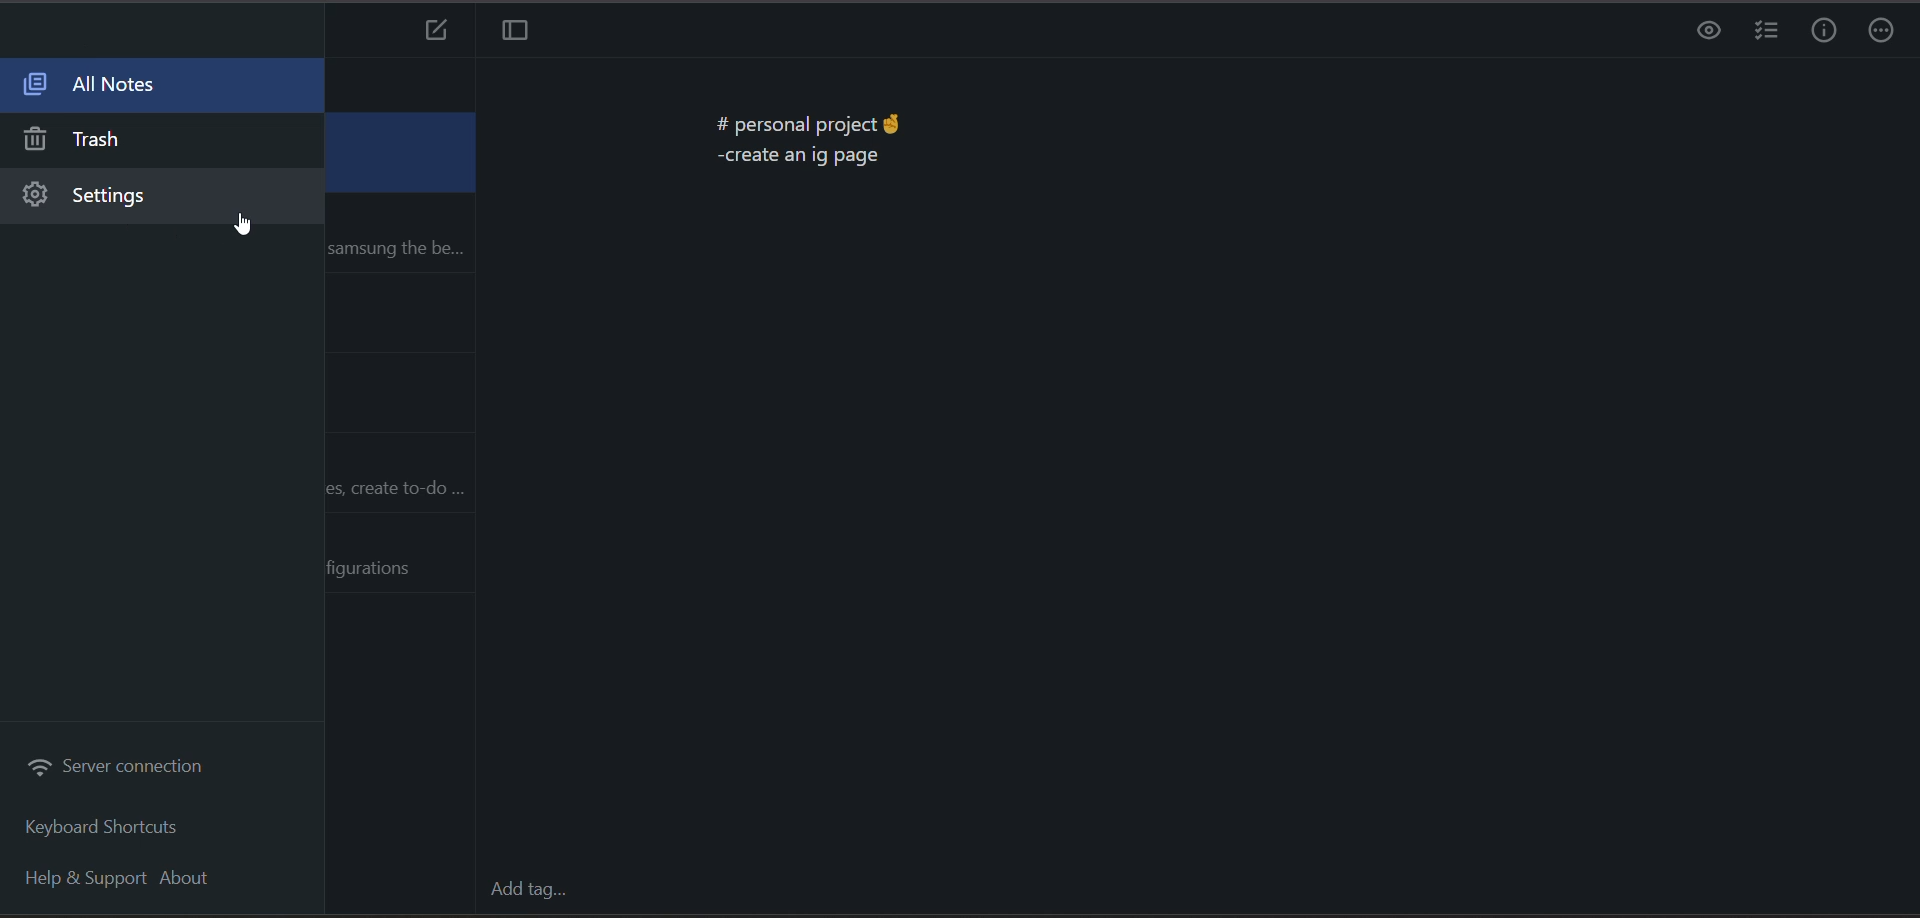 The height and width of the screenshot is (918, 1920). What do you see at coordinates (195, 881) in the screenshot?
I see `about` at bounding box center [195, 881].